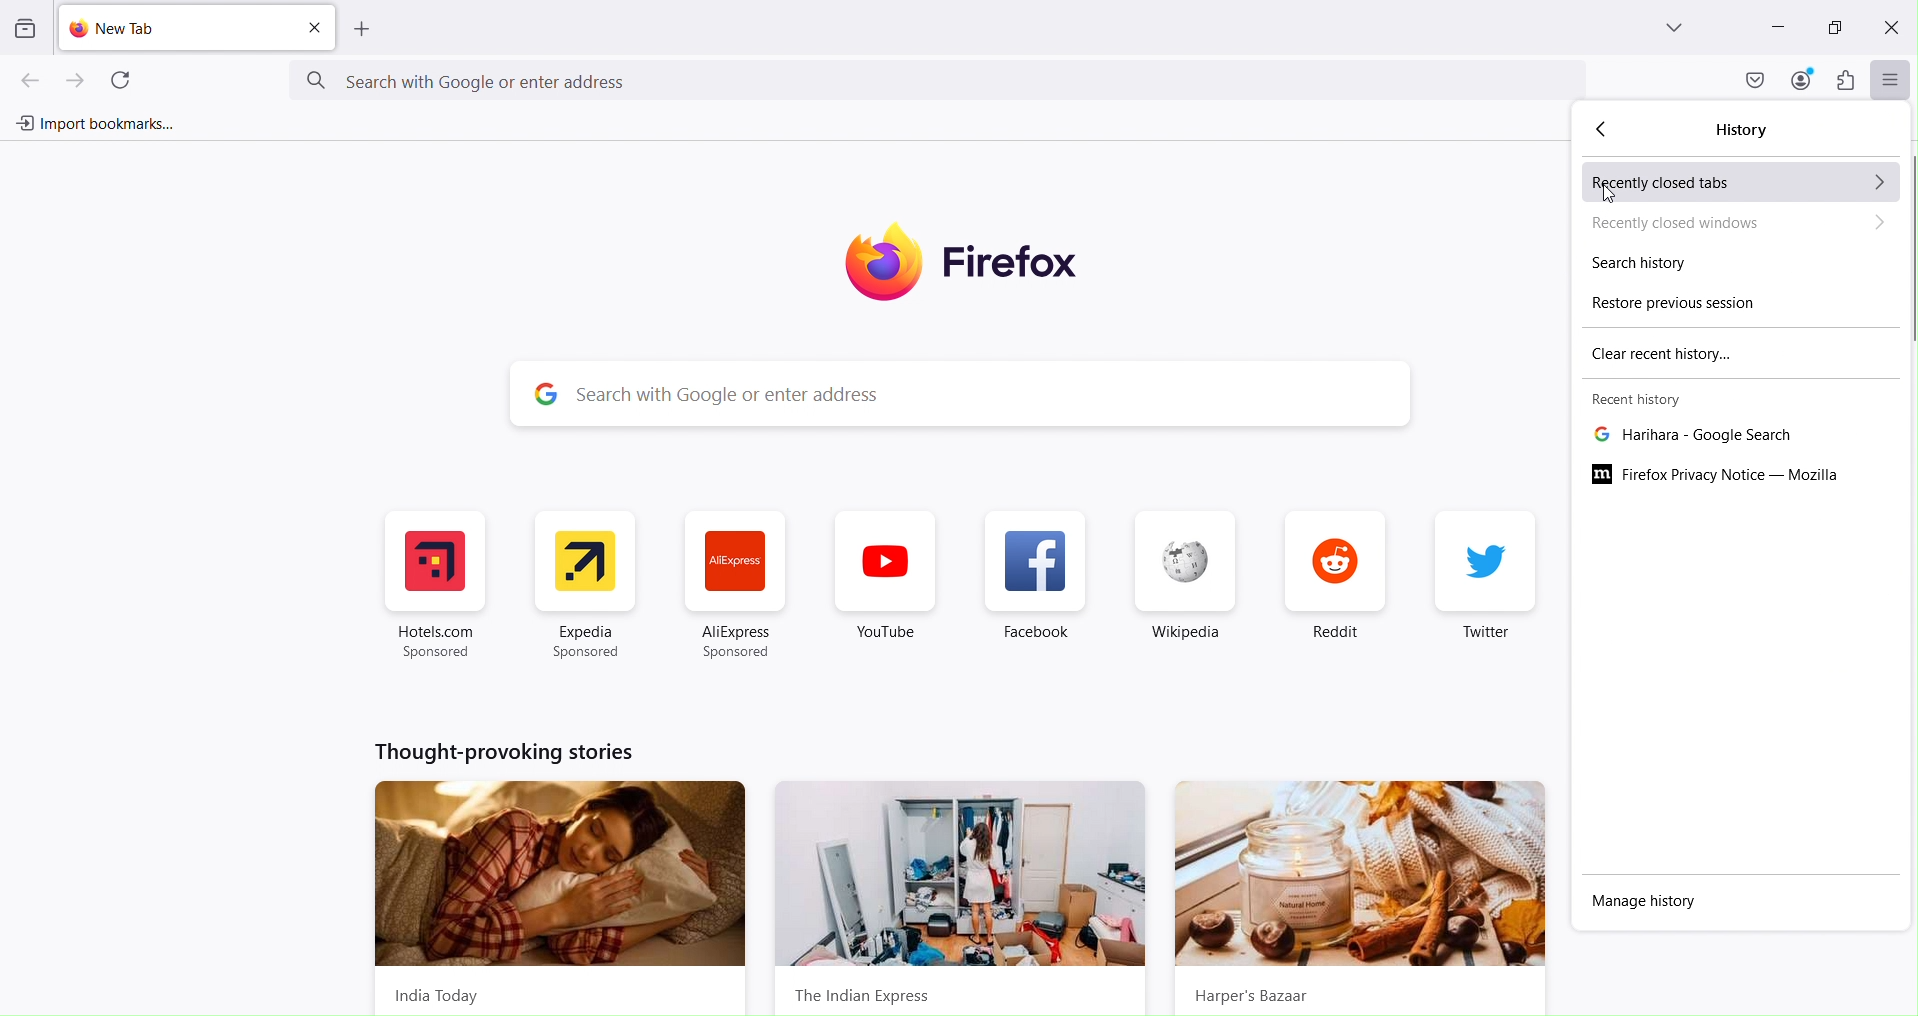 The image size is (1918, 1016). I want to click on Restore previous session, so click(1688, 302).